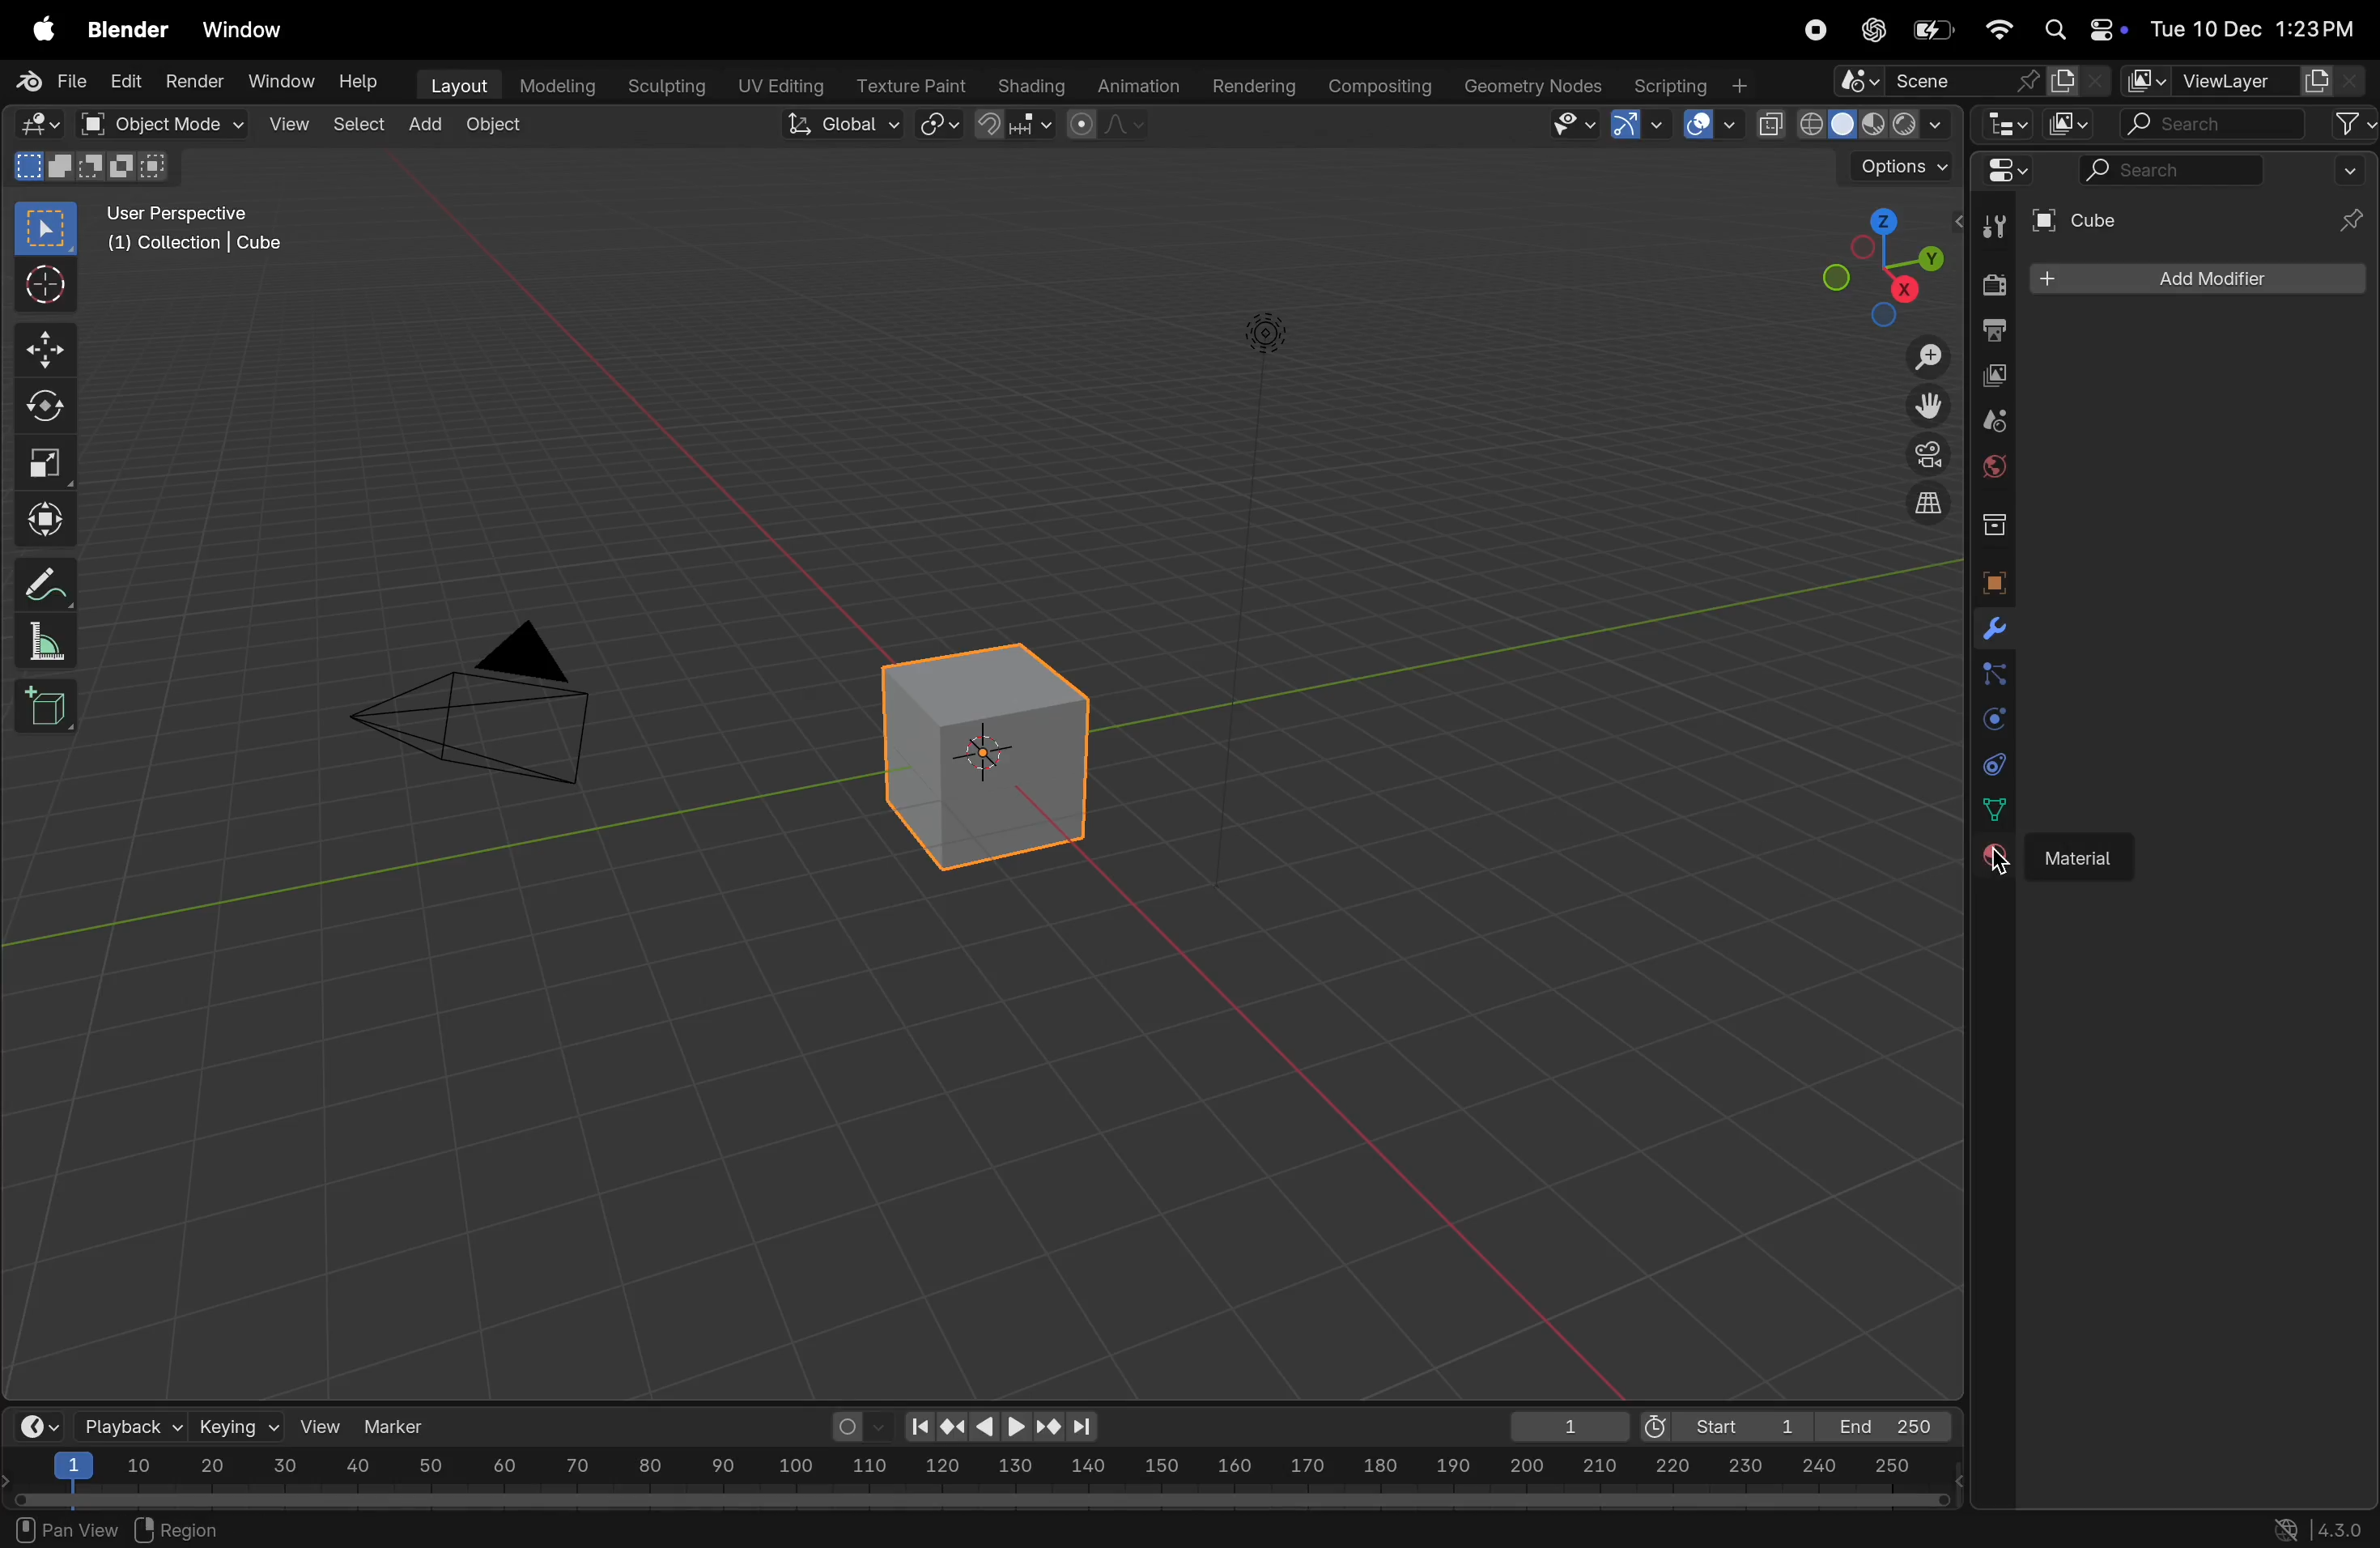  Describe the element at coordinates (237, 1425) in the screenshot. I see `keying` at that location.